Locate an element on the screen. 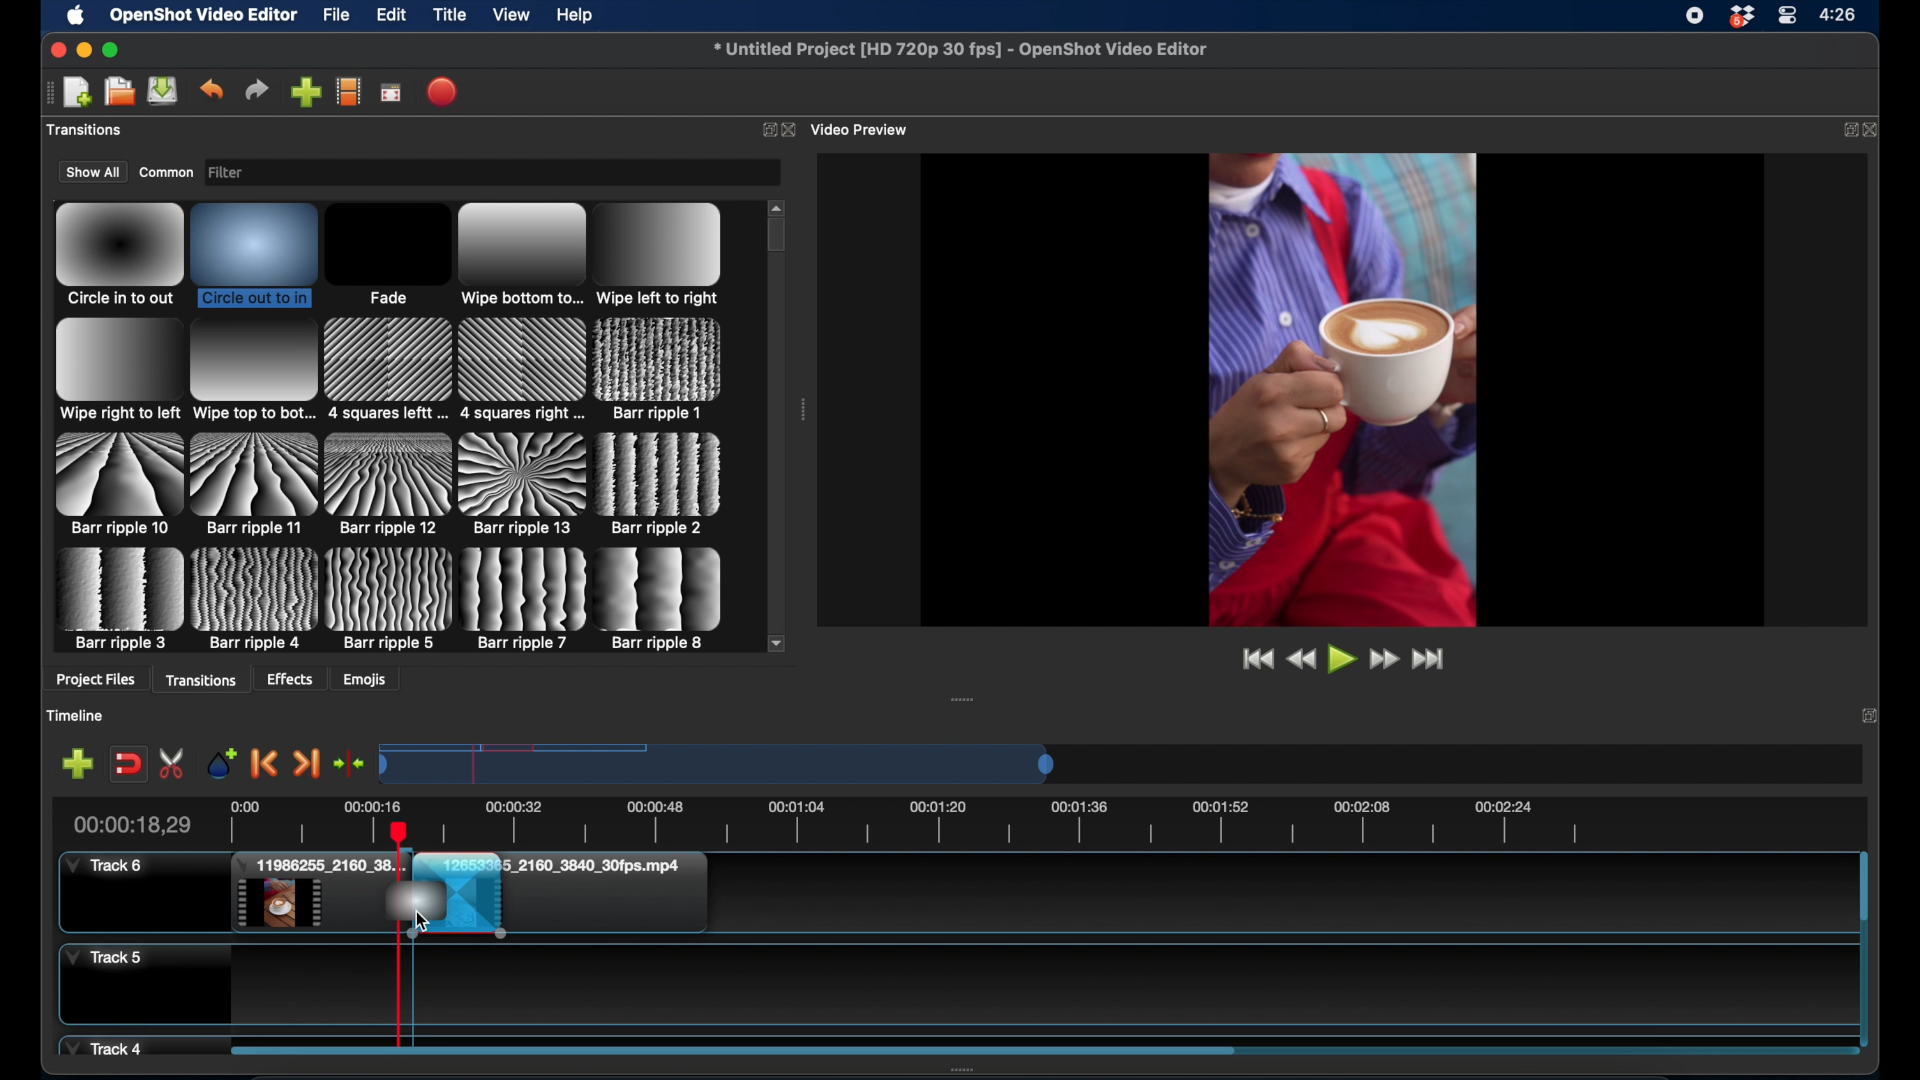 This screenshot has height=1080, width=1920. choose profile is located at coordinates (348, 91).